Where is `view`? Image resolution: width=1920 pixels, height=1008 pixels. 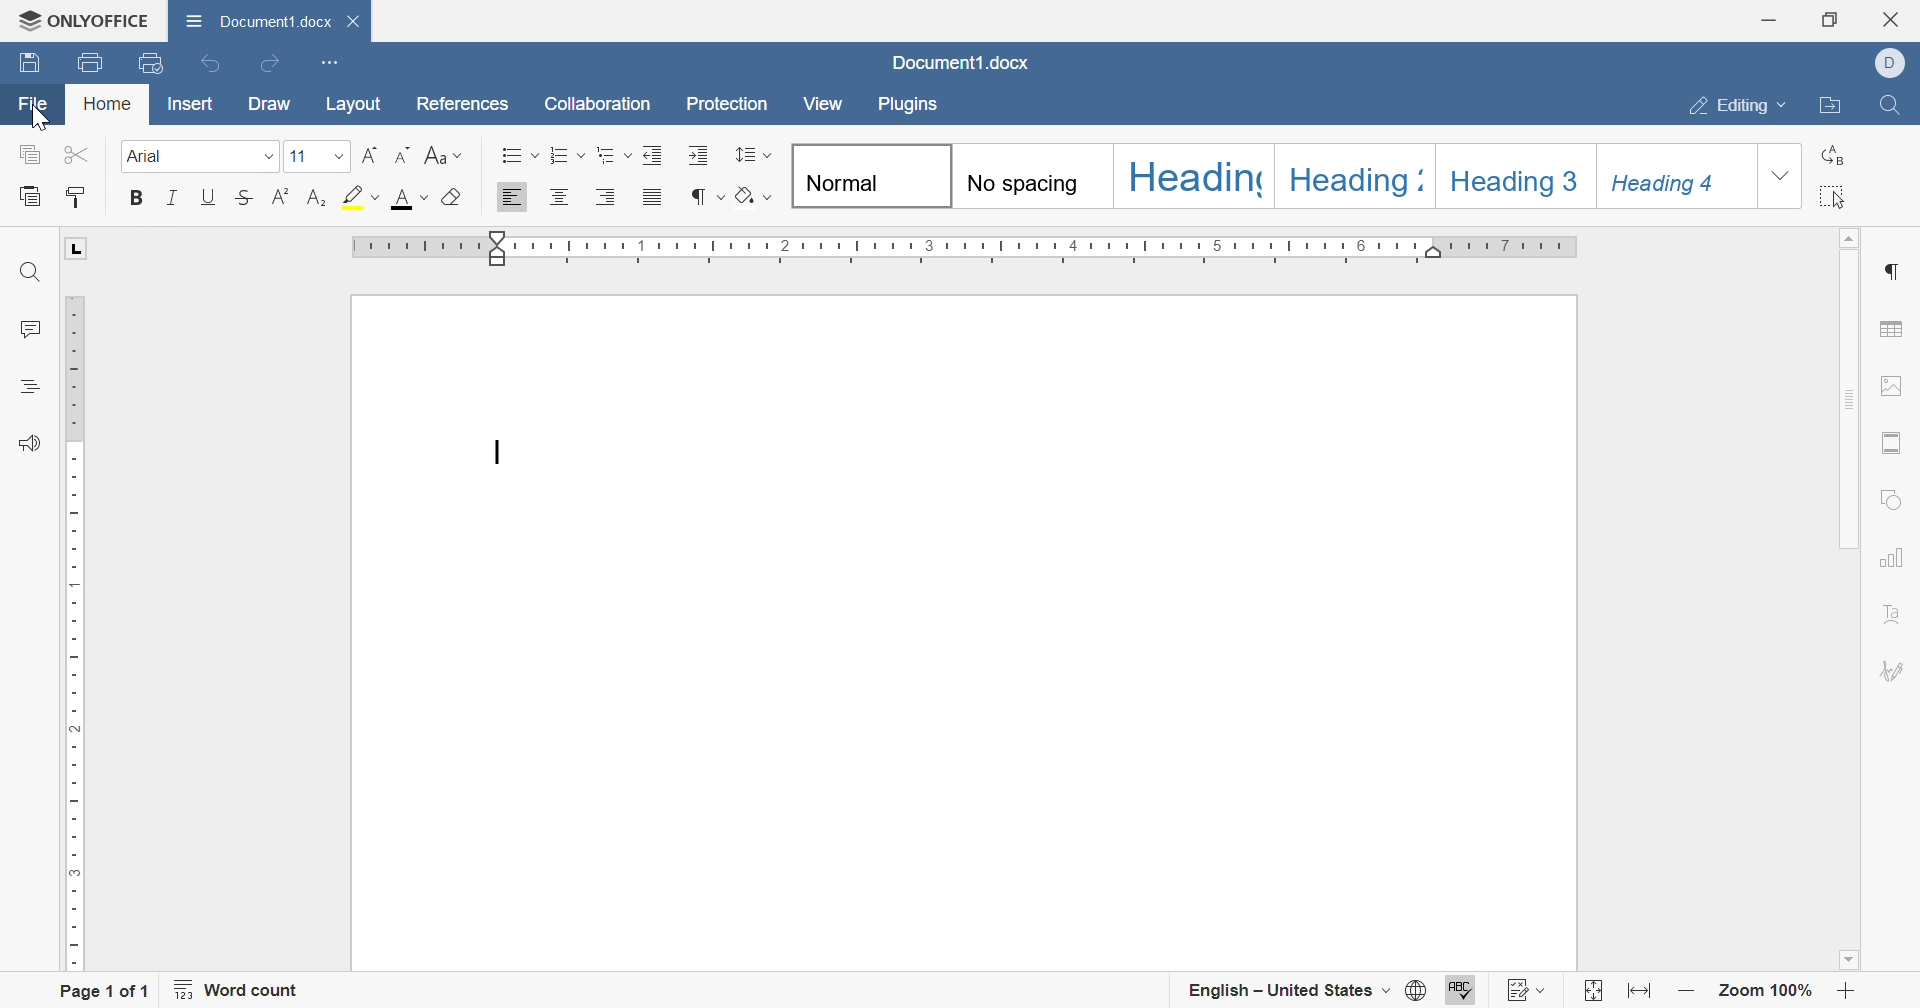
view is located at coordinates (822, 105).